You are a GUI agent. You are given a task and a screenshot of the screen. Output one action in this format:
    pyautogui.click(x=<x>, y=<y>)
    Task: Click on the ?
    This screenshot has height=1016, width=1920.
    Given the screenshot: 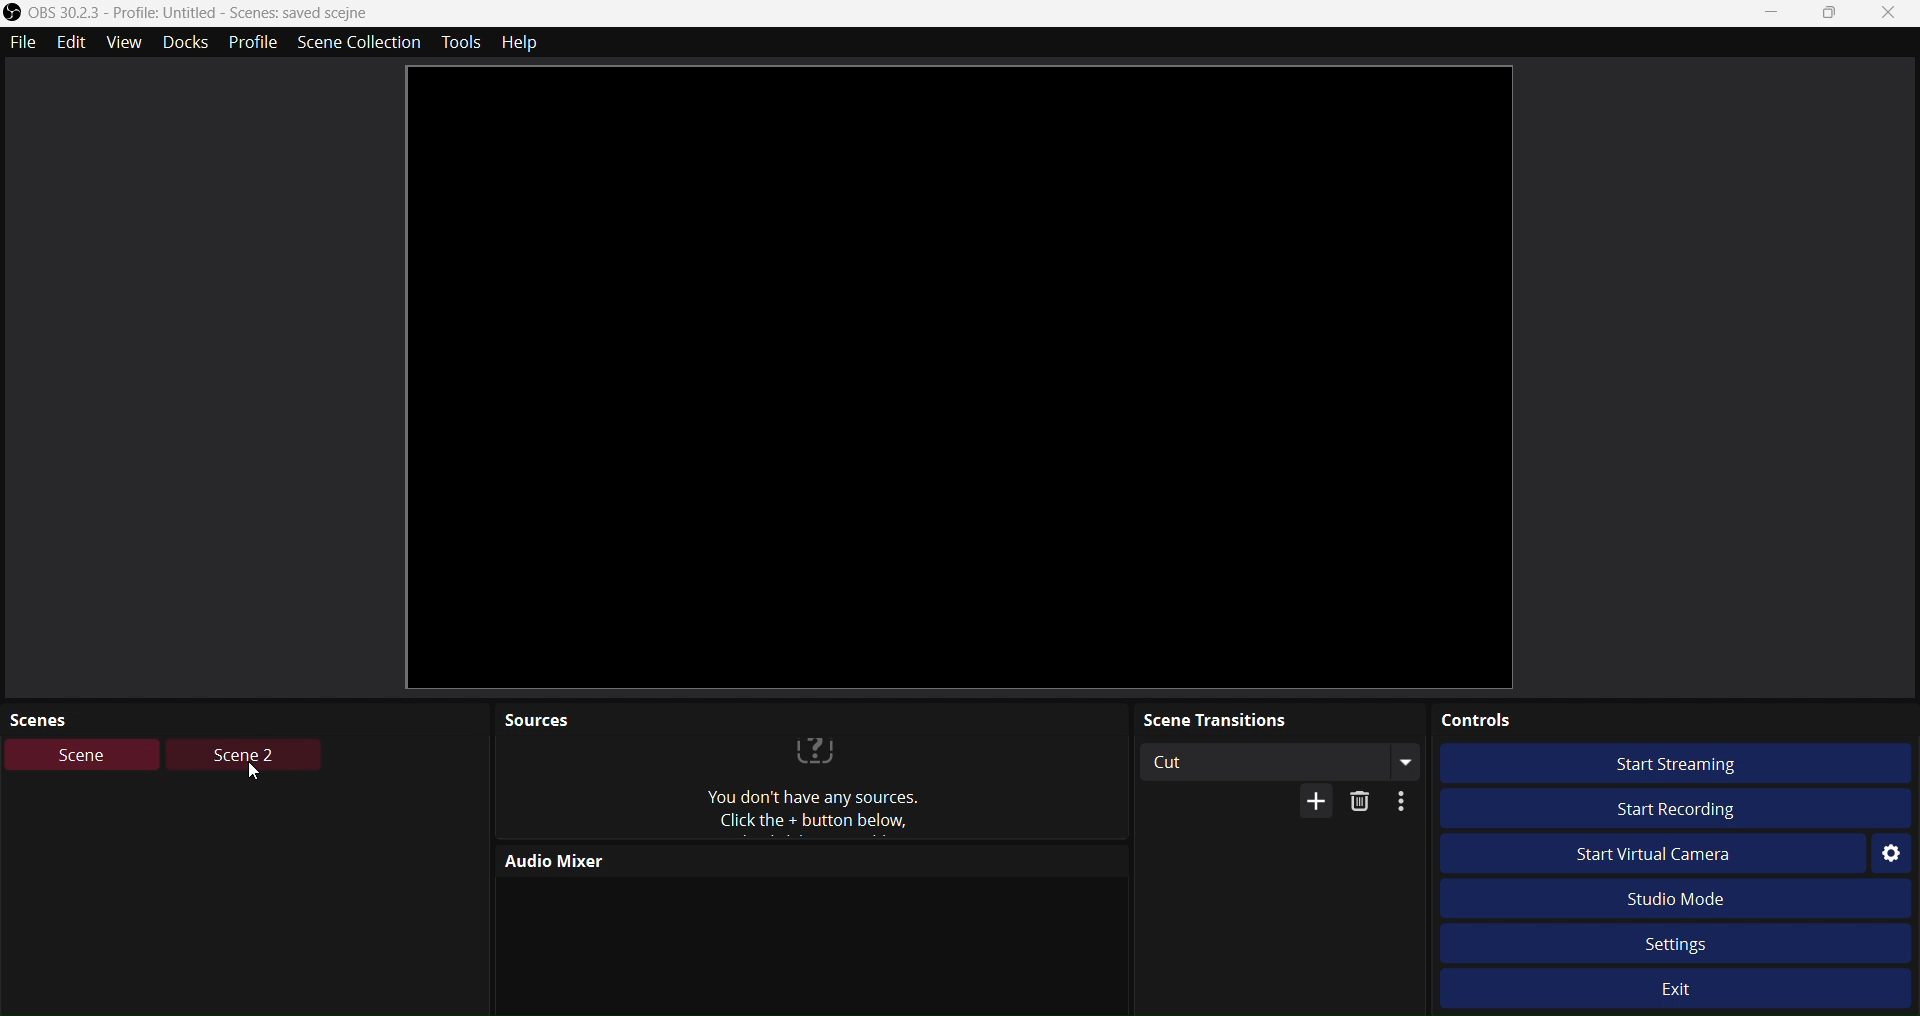 What is the action you would take?
    pyautogui.click(x=815, y=747)
    